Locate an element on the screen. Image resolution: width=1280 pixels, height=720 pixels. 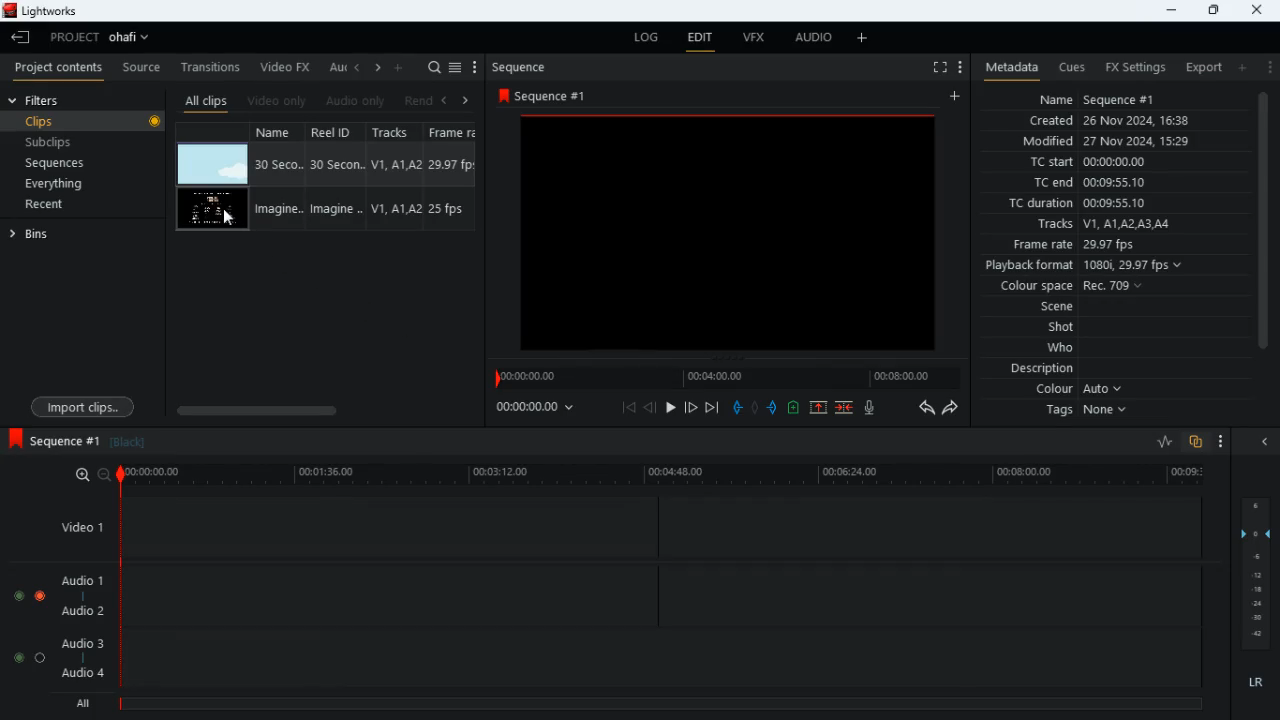
subclips is located at coordinates (51, 145).